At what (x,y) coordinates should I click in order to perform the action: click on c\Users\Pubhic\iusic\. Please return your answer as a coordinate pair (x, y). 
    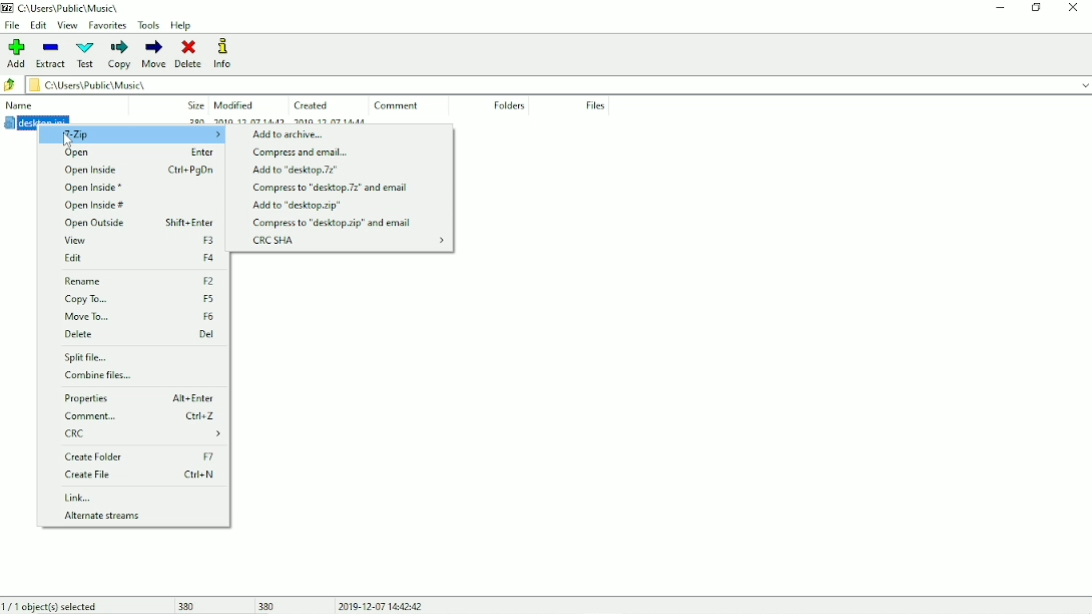
    Looking at the image, I should click on (561, 86).